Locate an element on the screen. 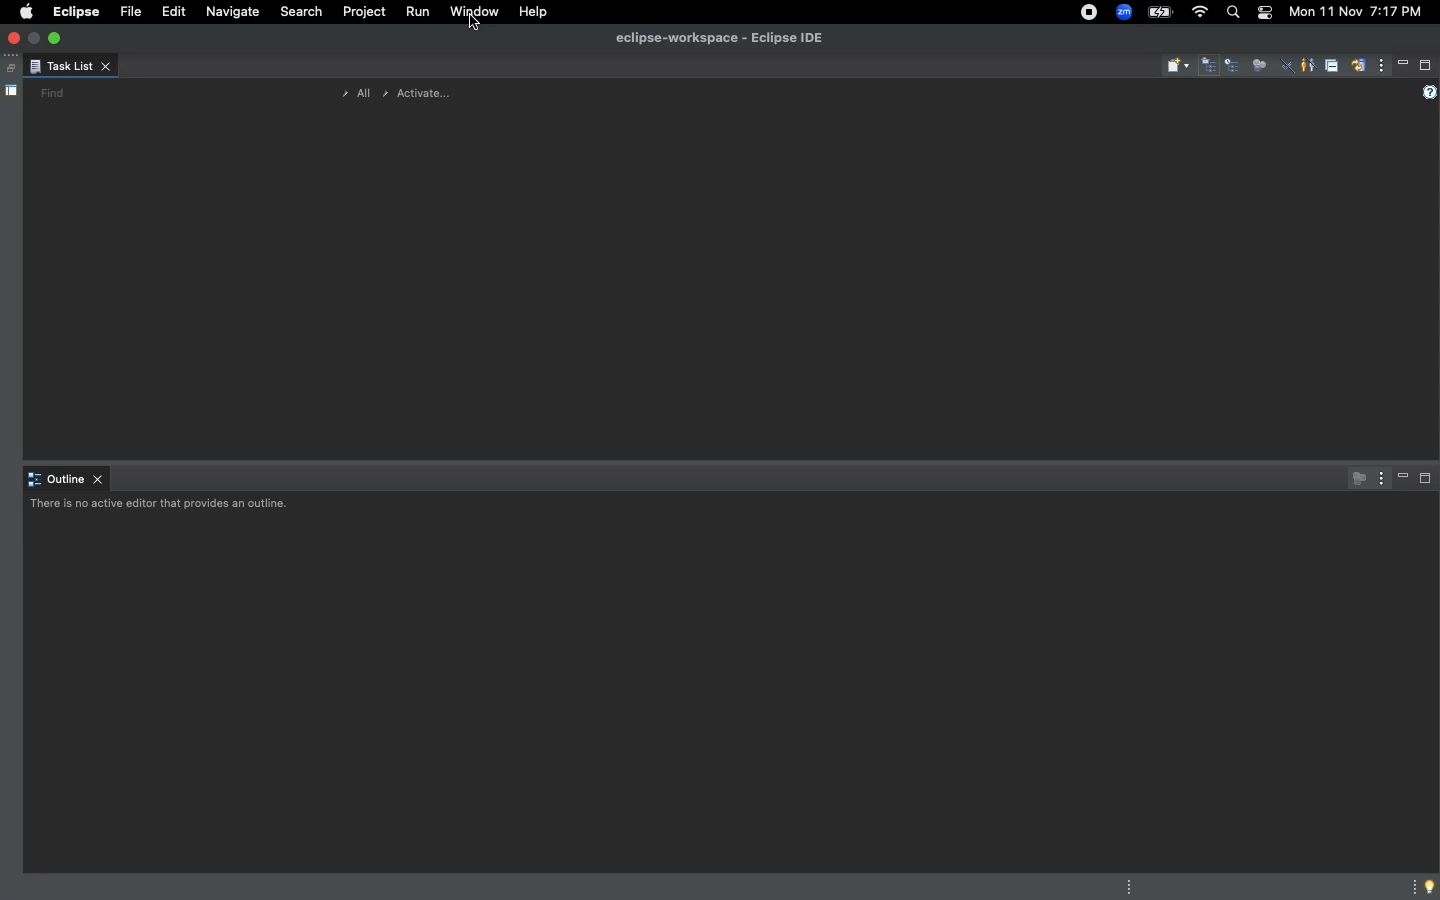 The width and height of the screenshot is (1440, 900). Internet is located at coordinates (1198, 12).